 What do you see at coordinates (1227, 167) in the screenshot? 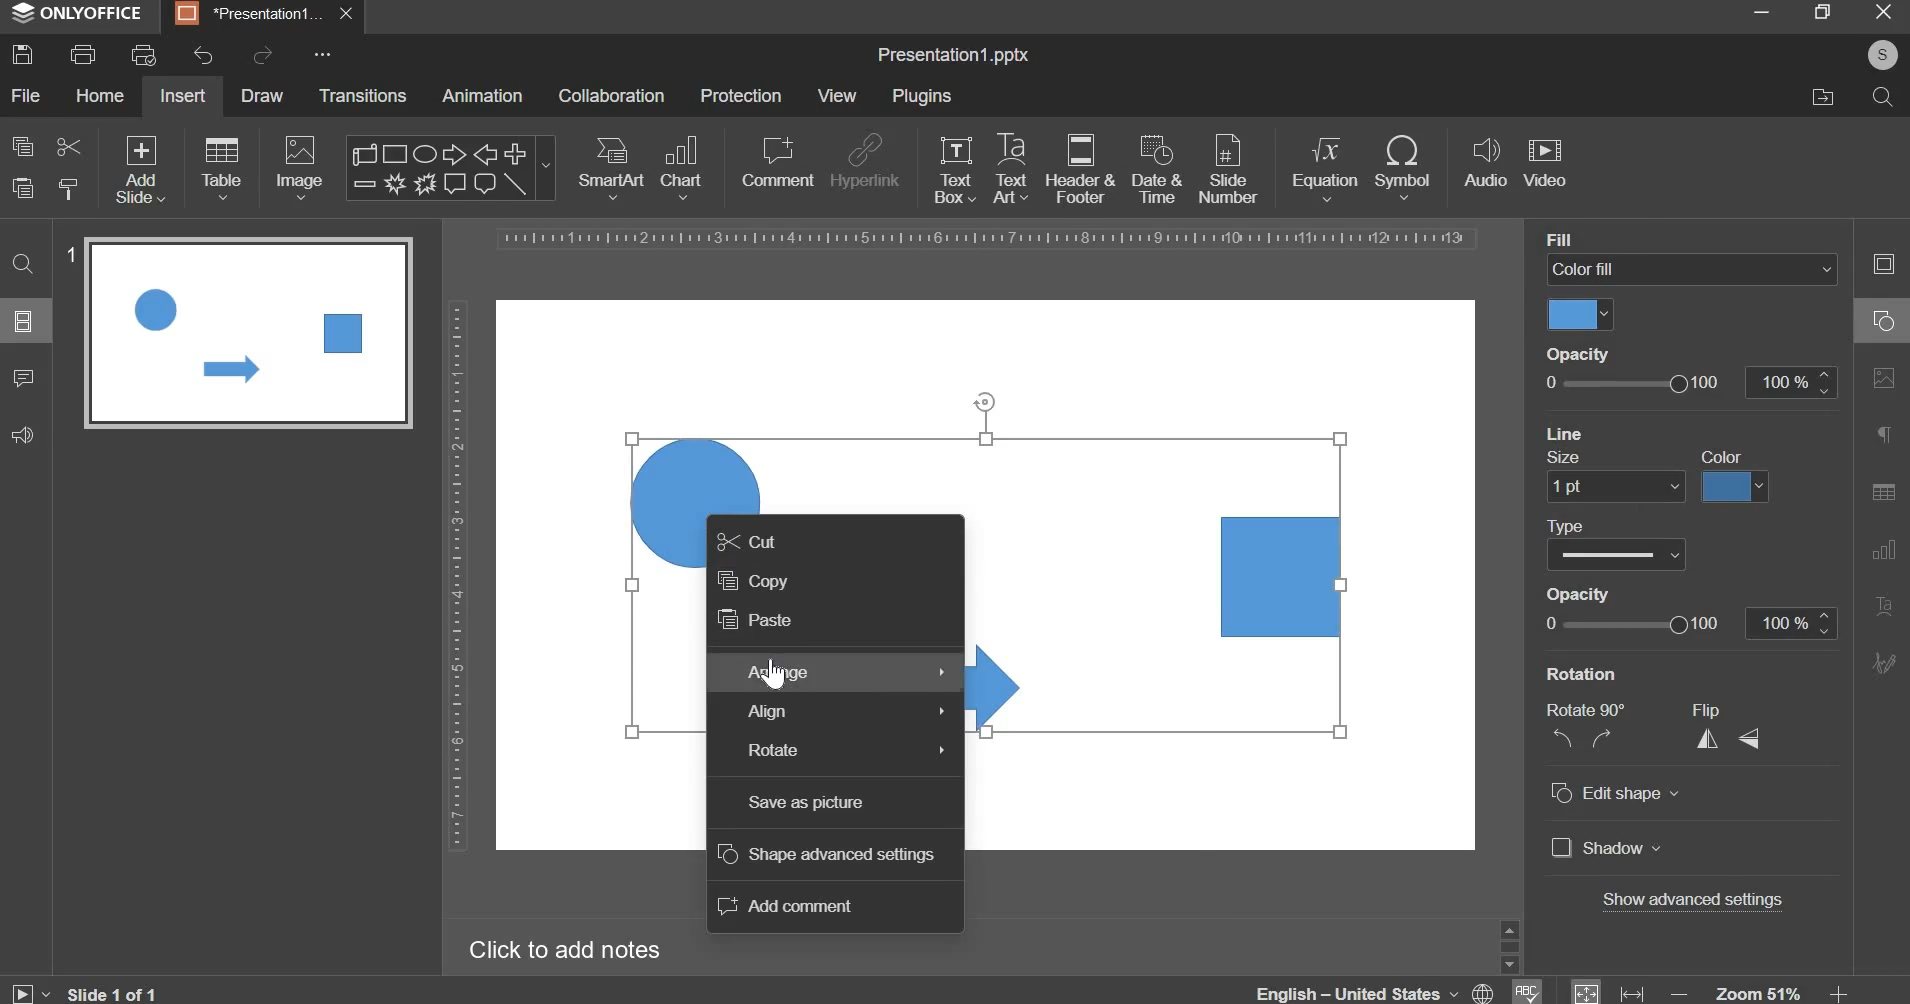
I see `slide number` at bounding box center [1227, 167].